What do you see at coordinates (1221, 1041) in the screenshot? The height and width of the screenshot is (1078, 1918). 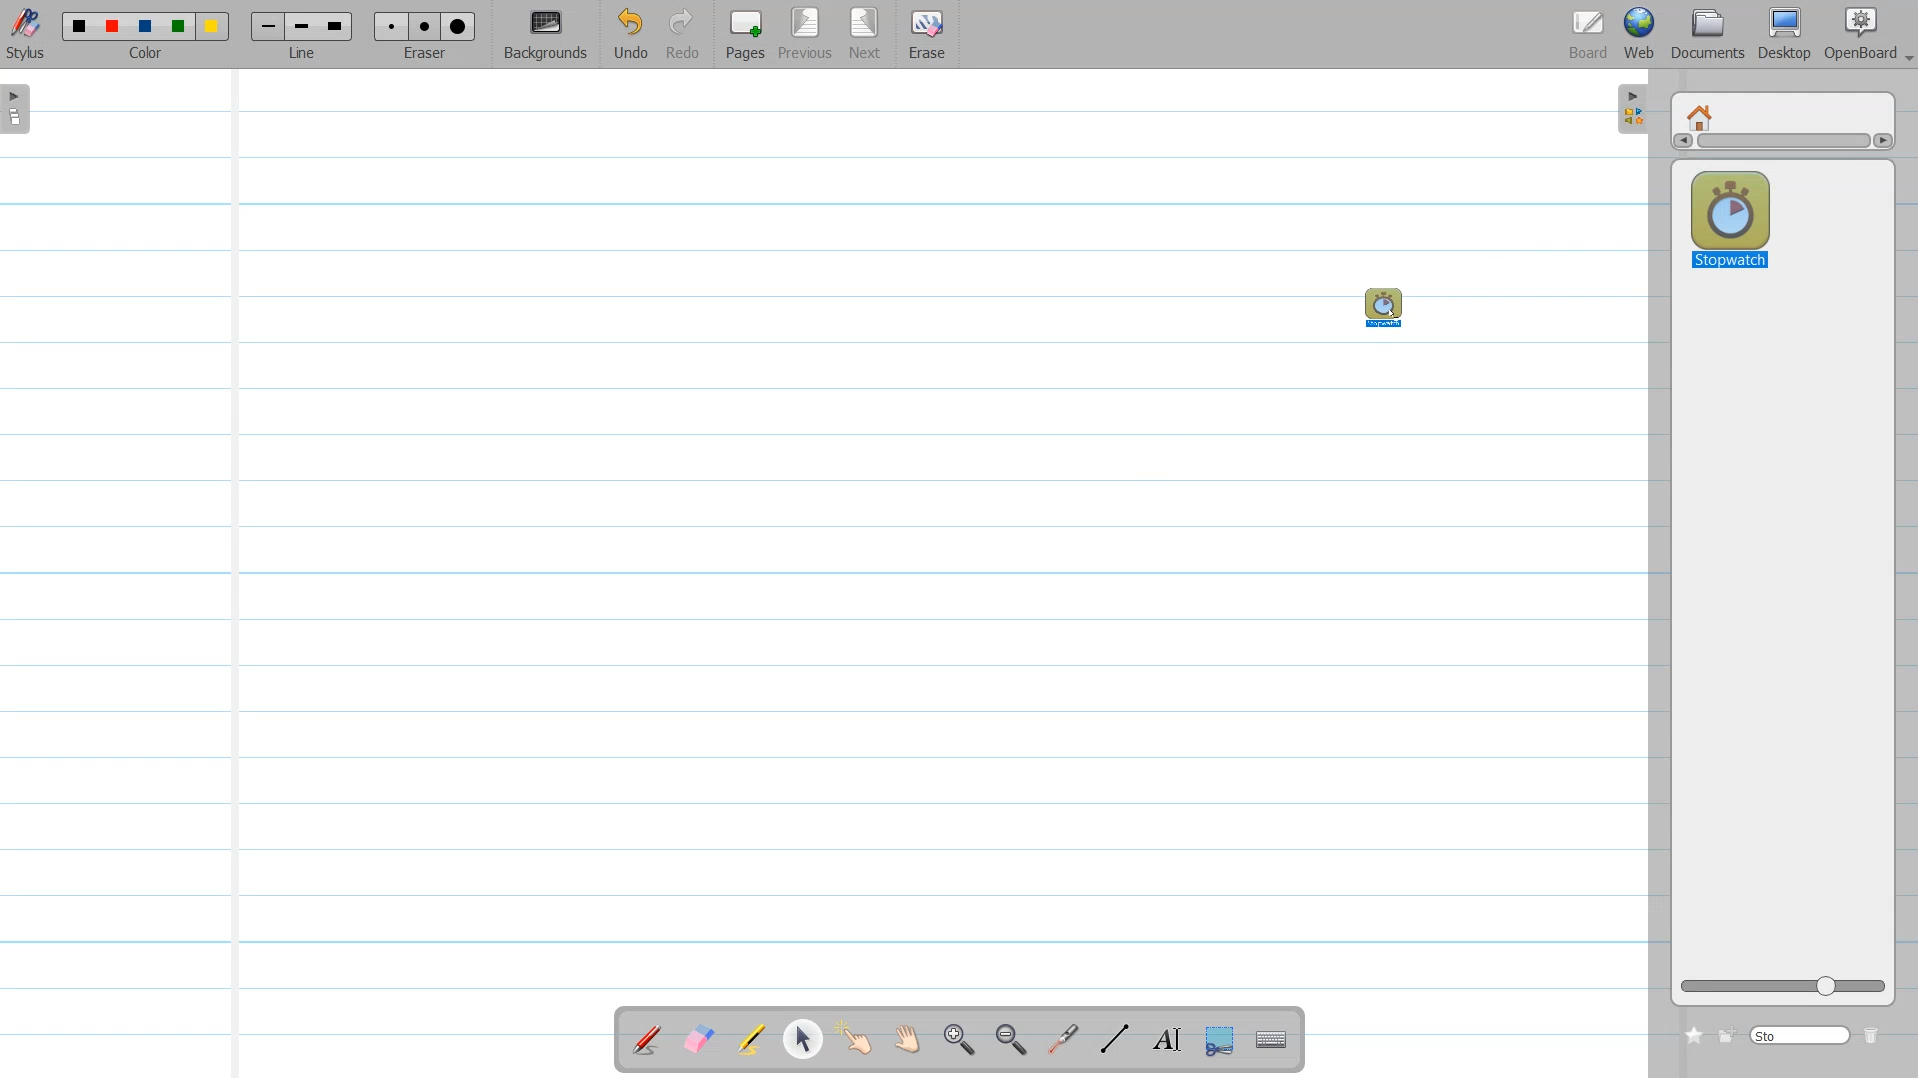 I see `Capture part of the Screen` at bounding box center [1221, 1041].